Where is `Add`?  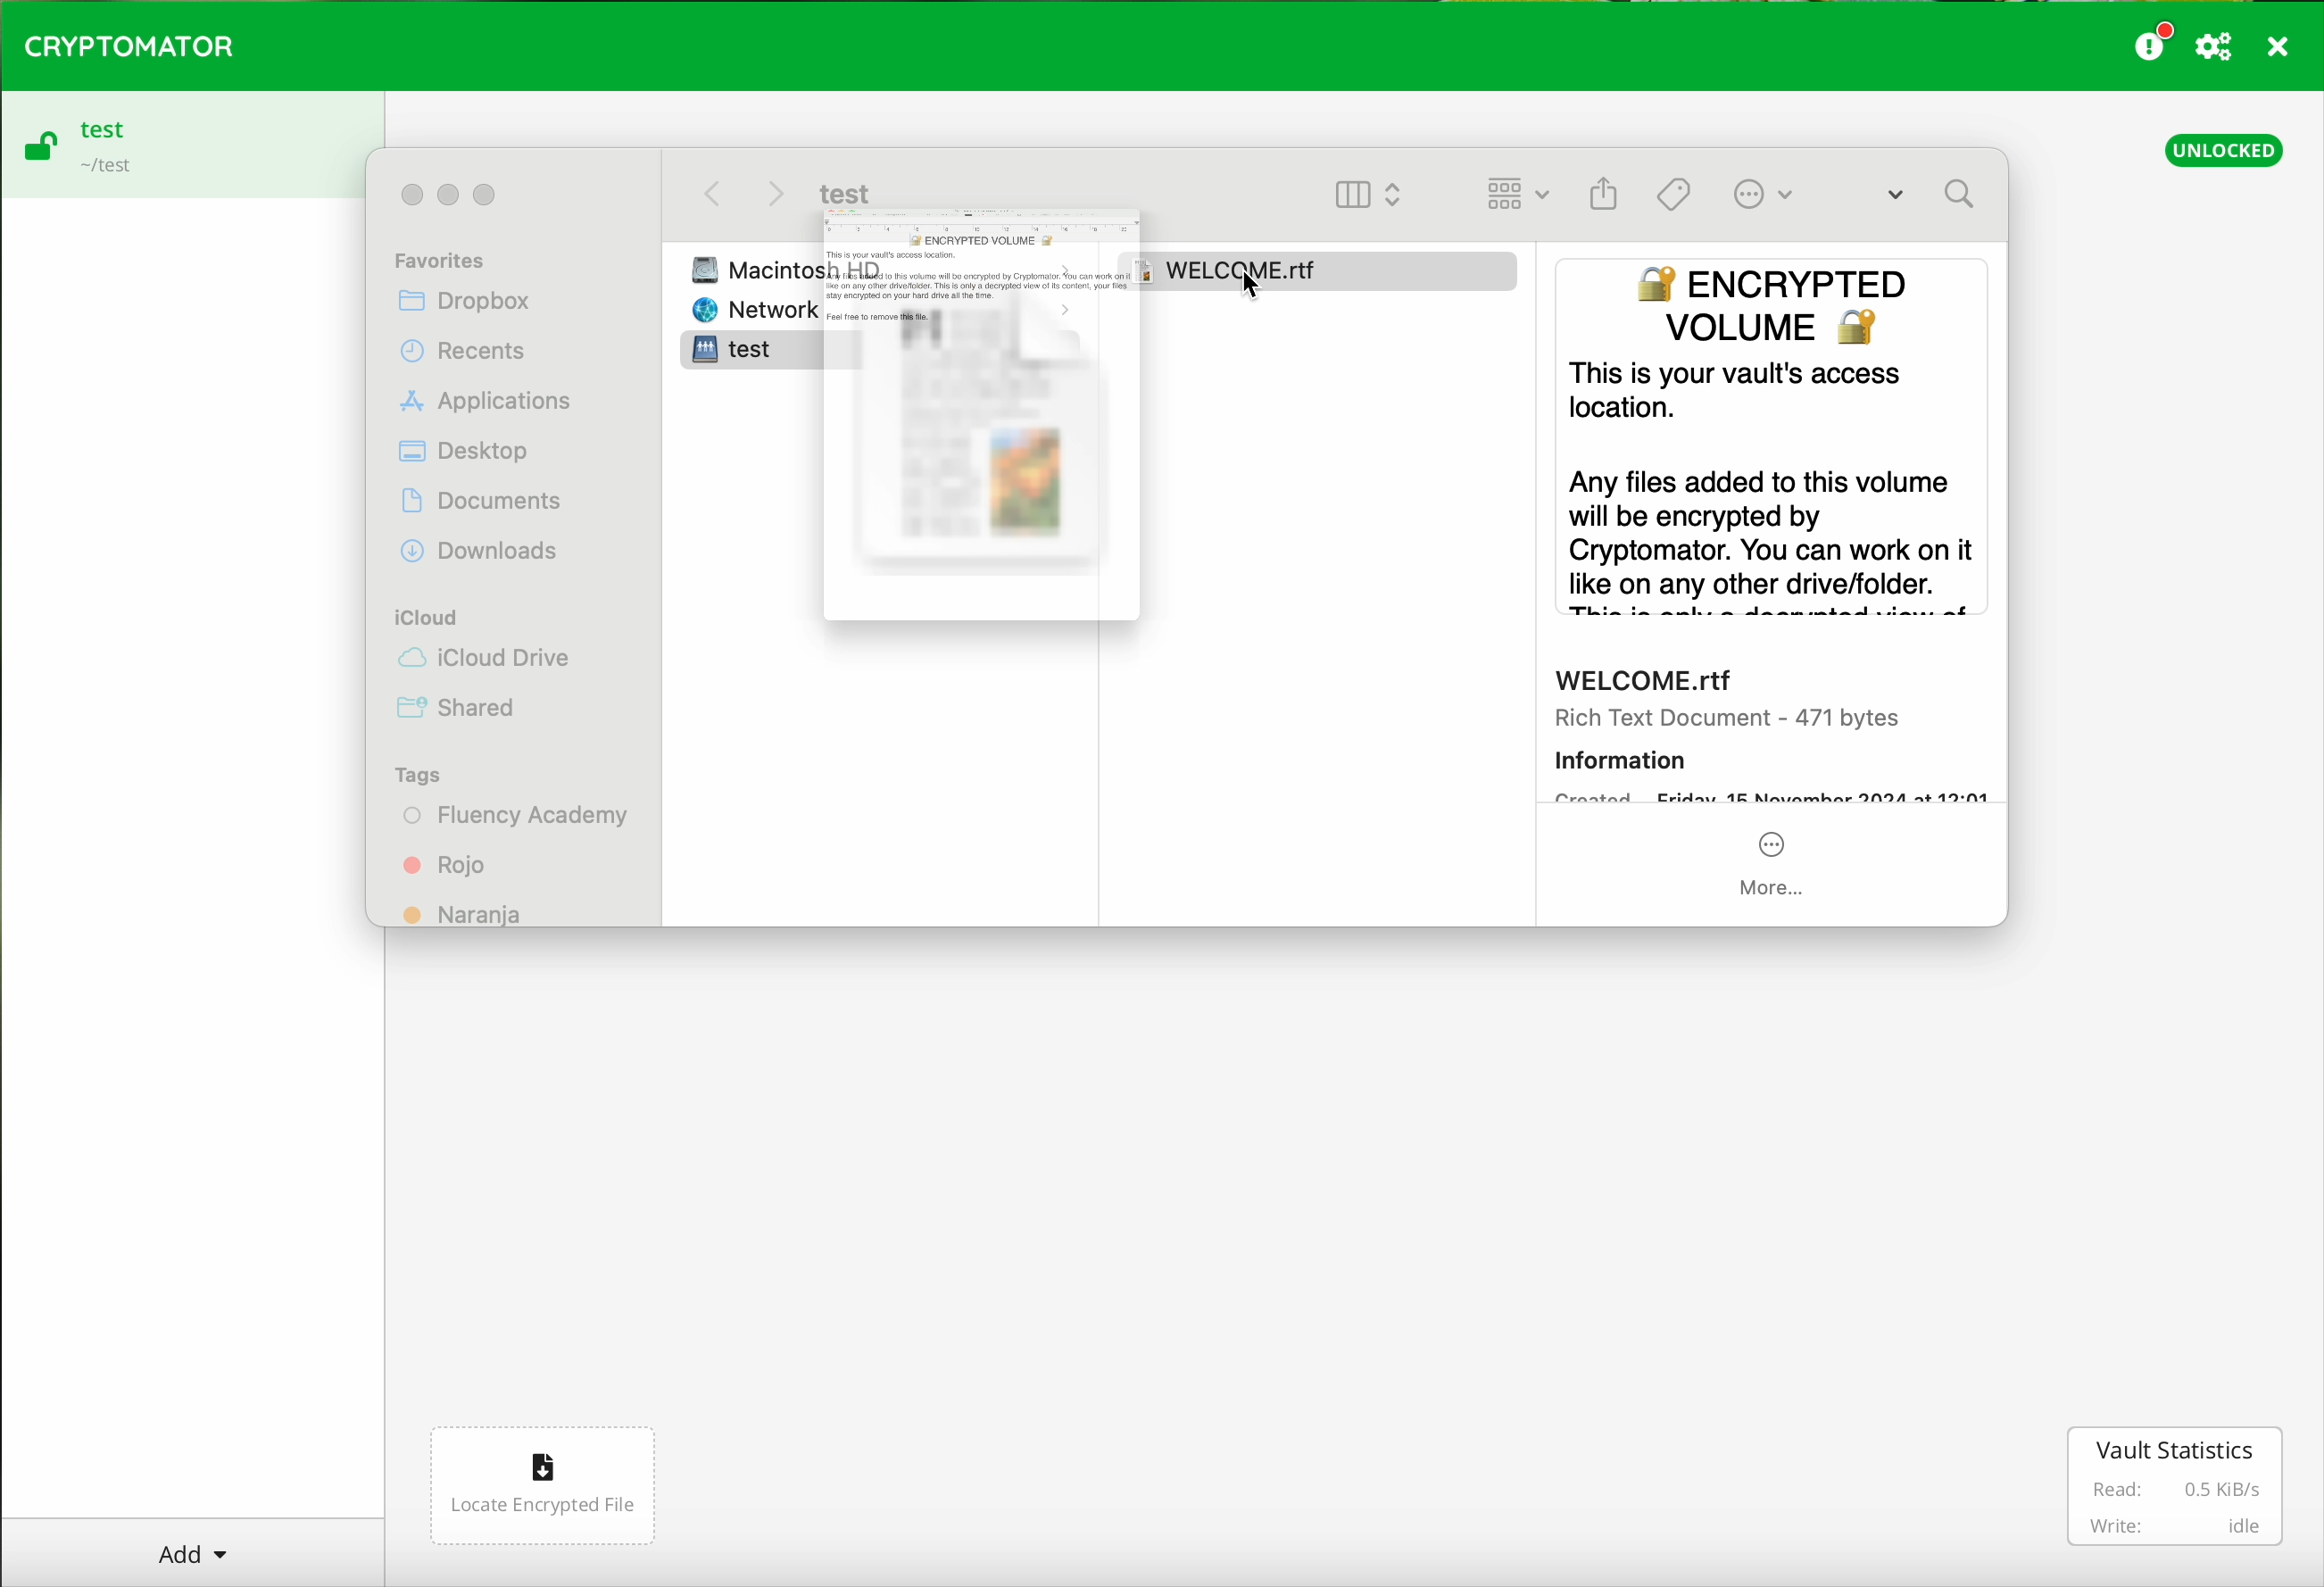 Add is located at coordinates (193, 1547).